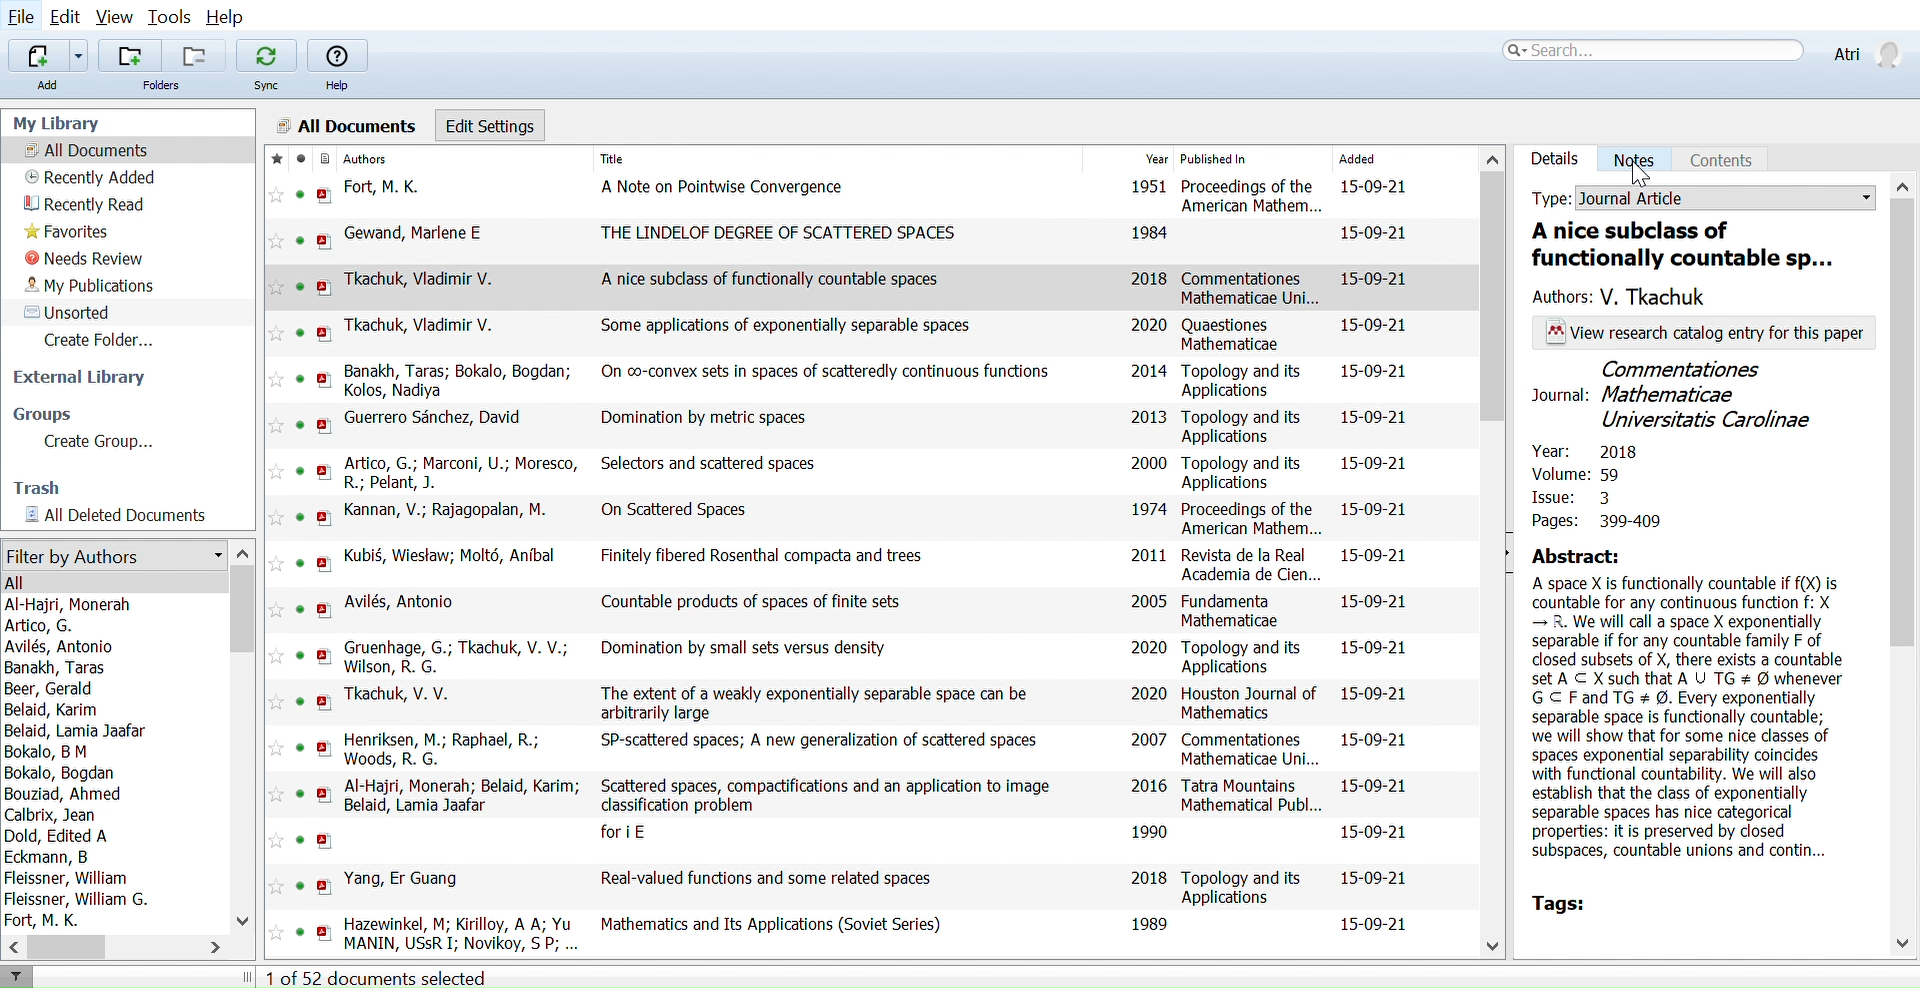  Describe the element at coordinates (85, 259) in the screenshot. I see `Needs review` at that location.